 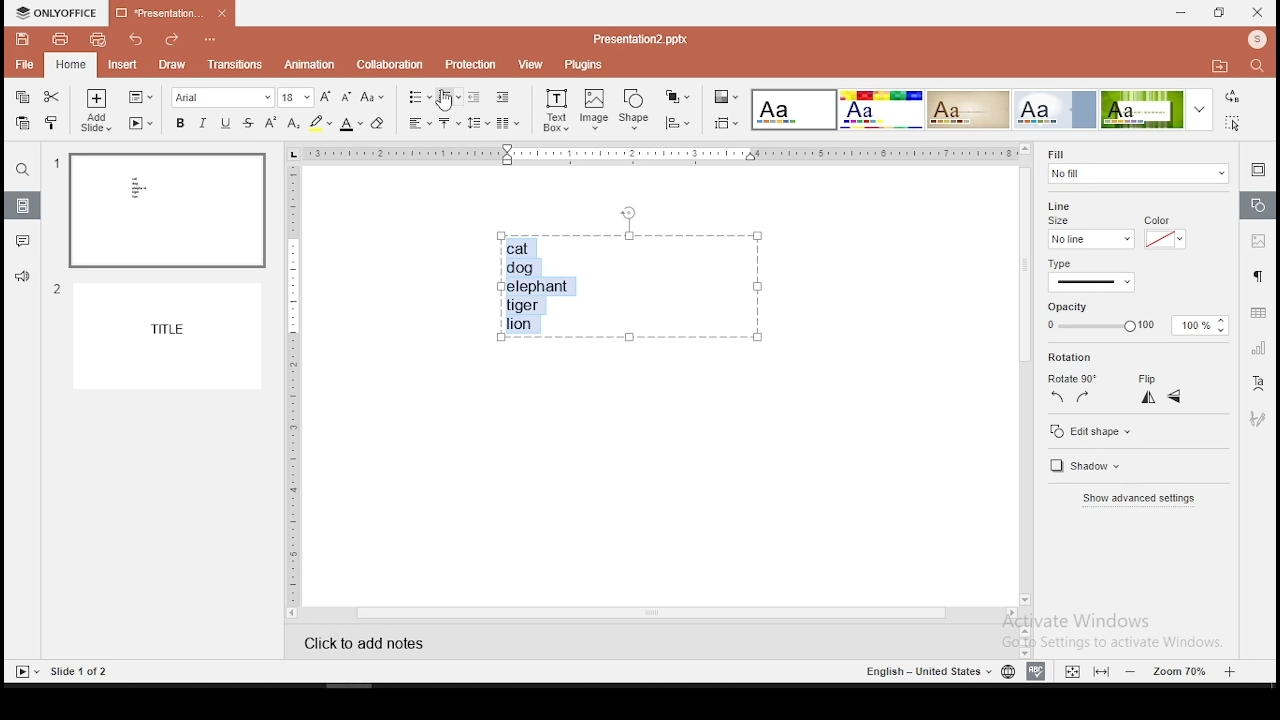 What do you see at coordinates (248, 122) in the screenshot?
I see `strikethrough` at bounding box center [248, 122].